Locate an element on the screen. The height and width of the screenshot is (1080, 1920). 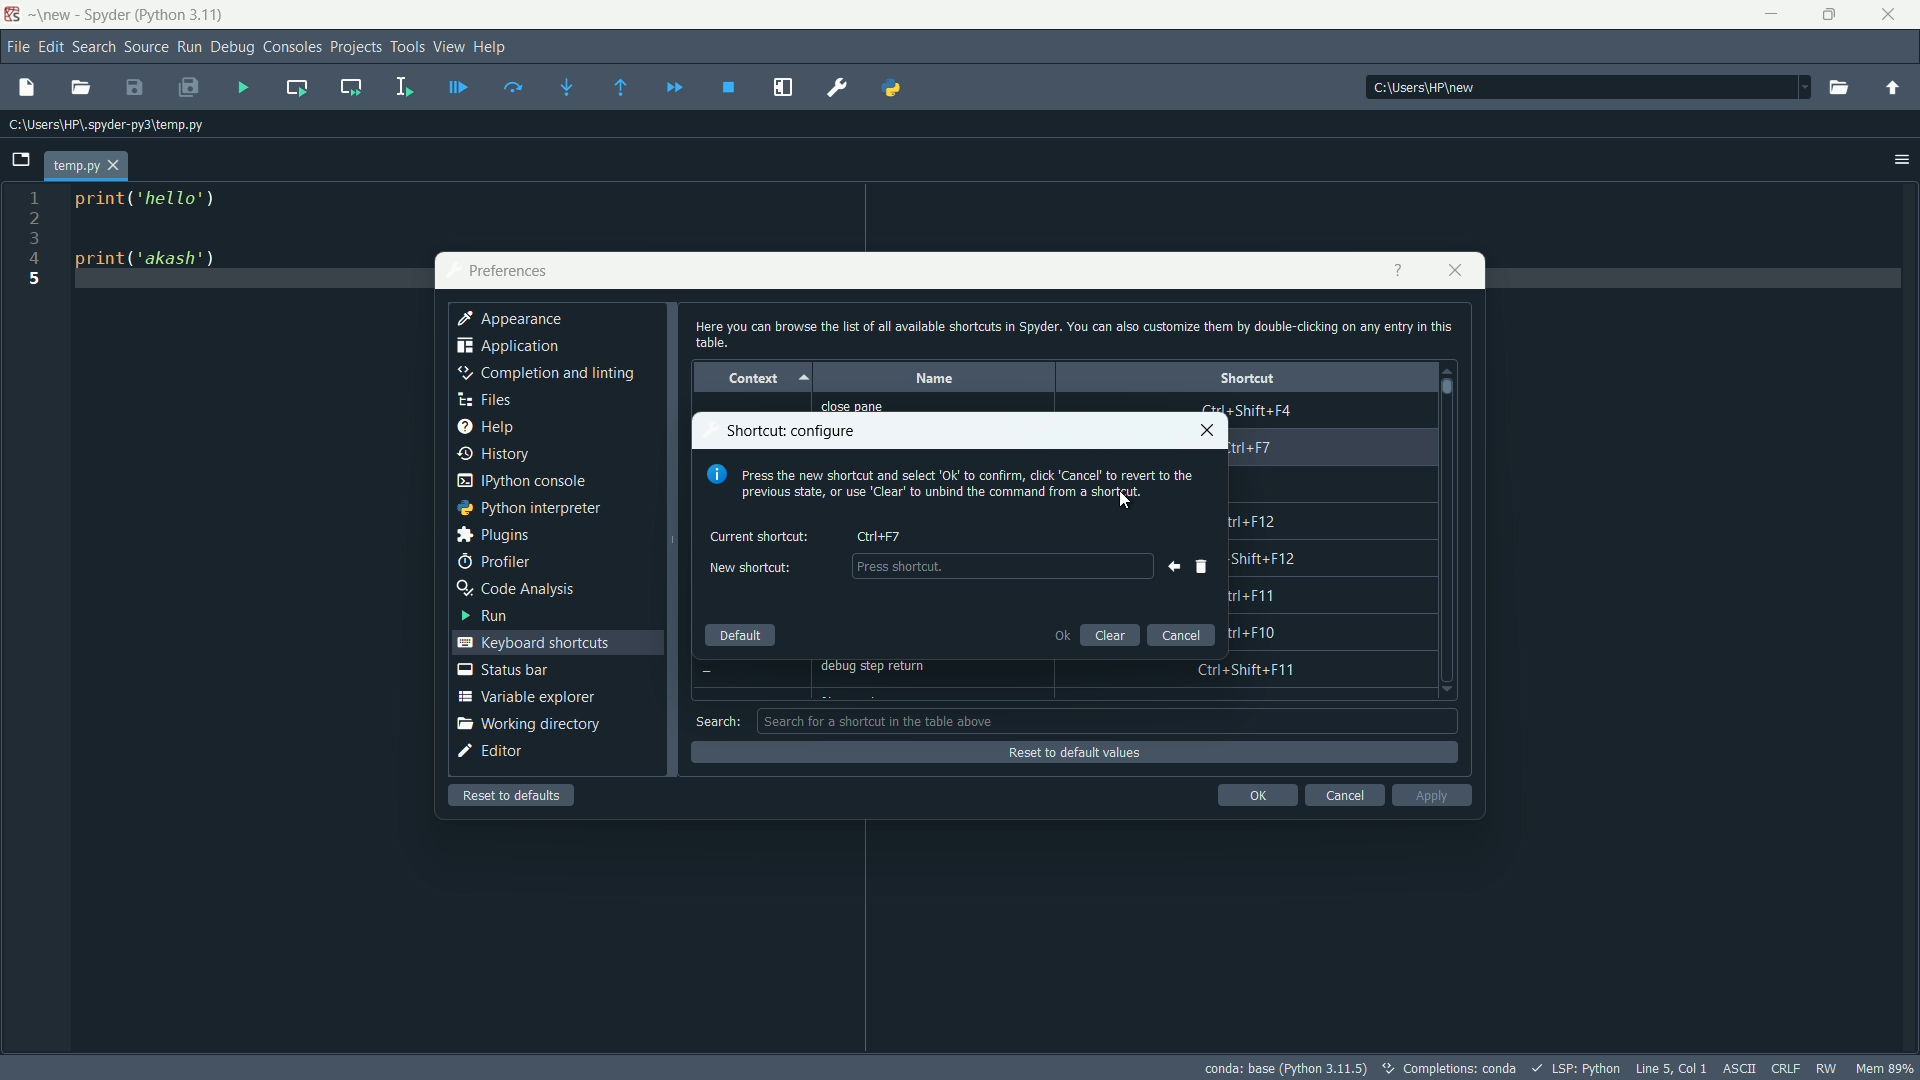
file tab is located at coordinates (85, 166).